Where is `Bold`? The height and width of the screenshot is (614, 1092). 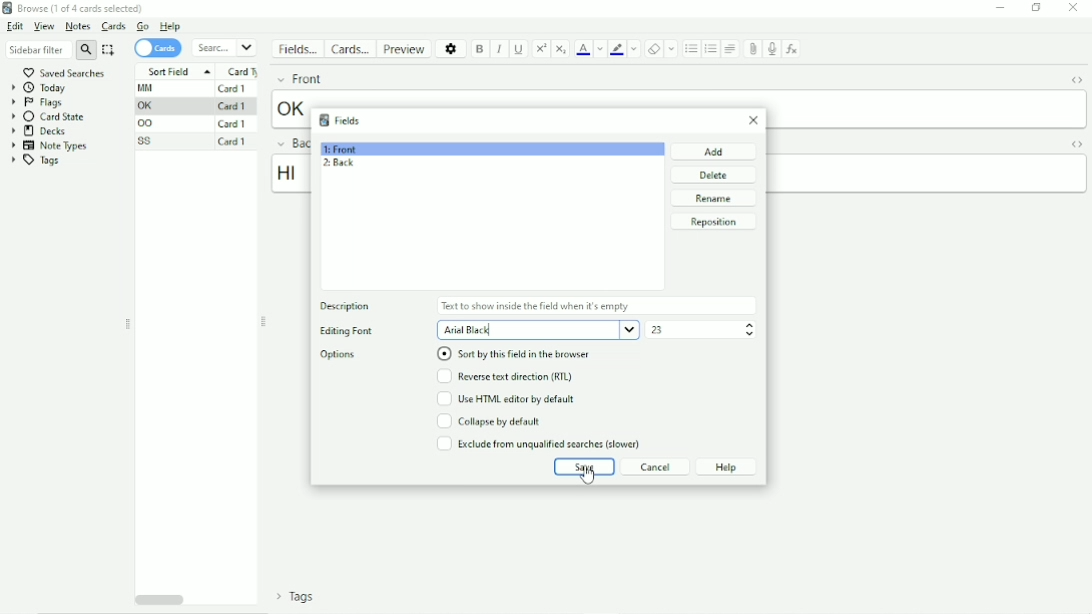 Bold is located at coordinates (481, 49).